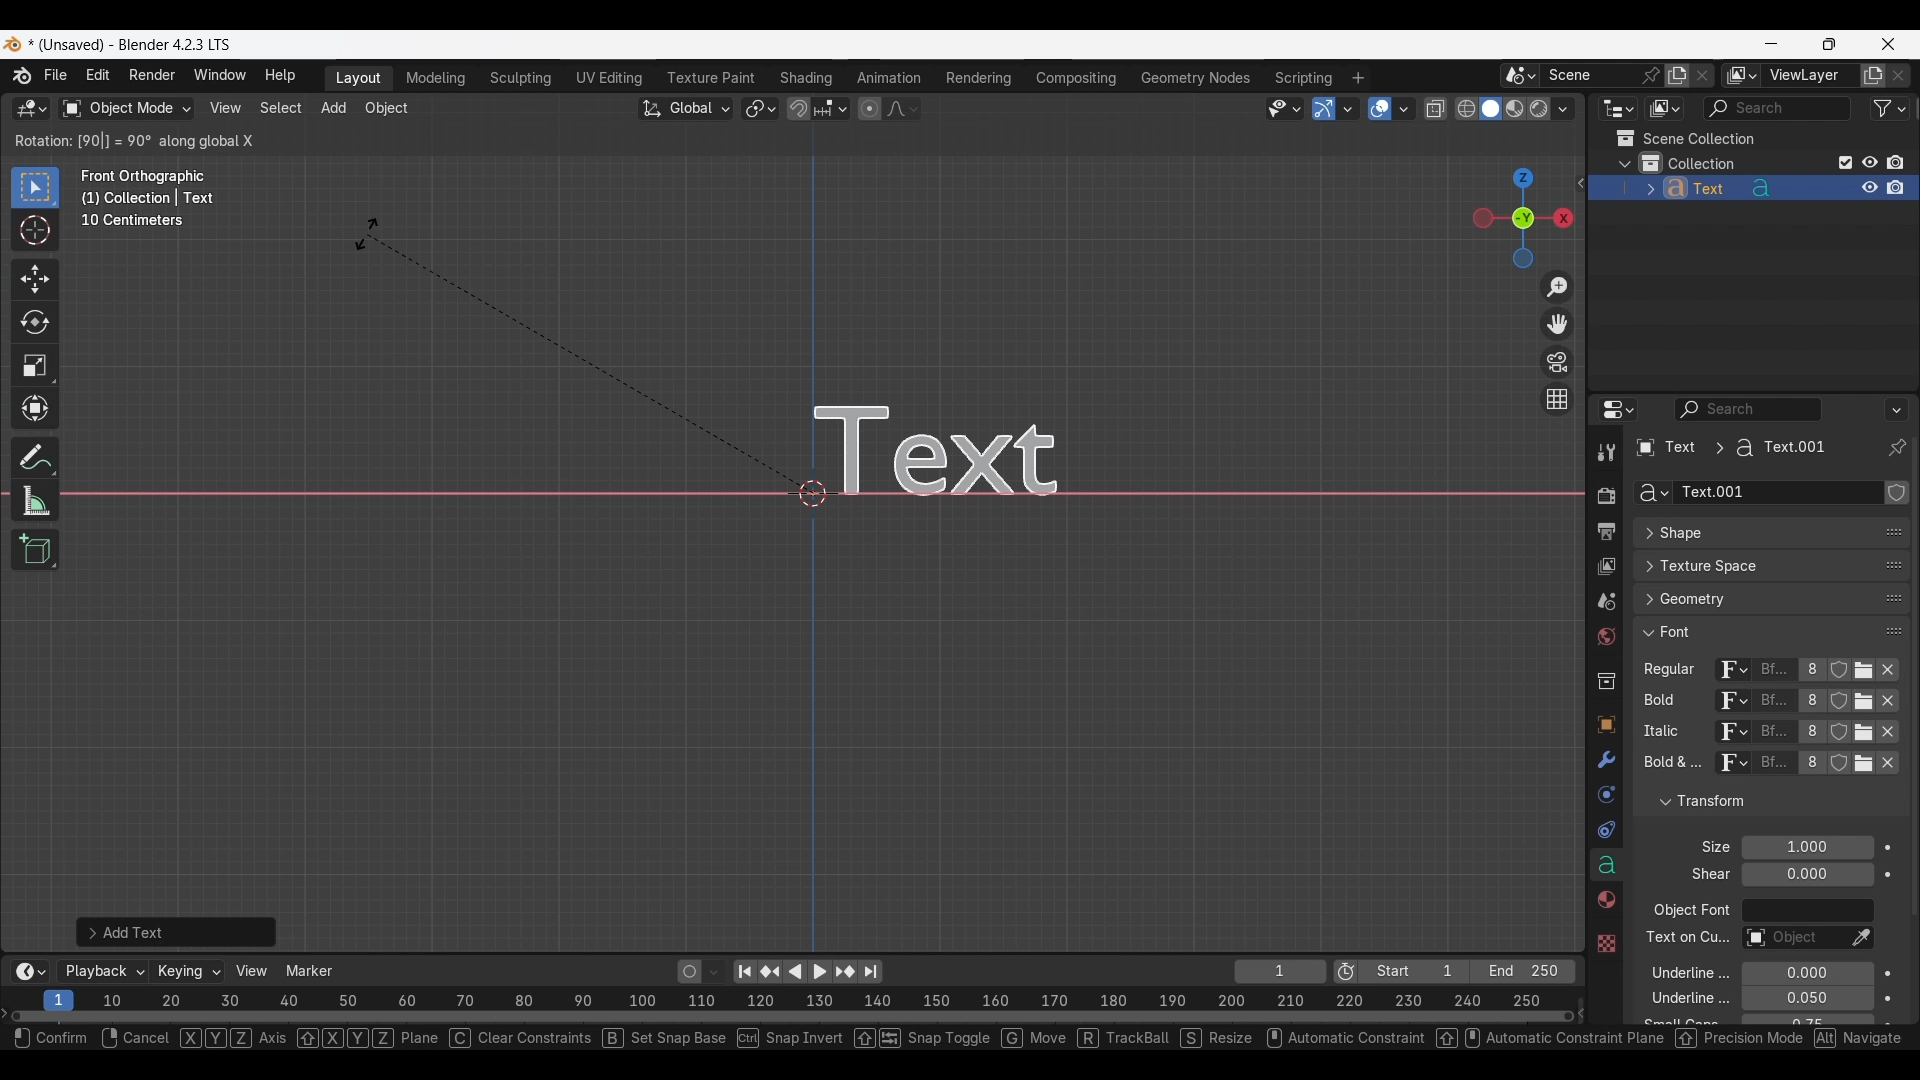  What do you see at coordinates (1742, 75) in the screenshot?
I see `The active workspace view layer showing in the window` at bounding box center [1742, 75].